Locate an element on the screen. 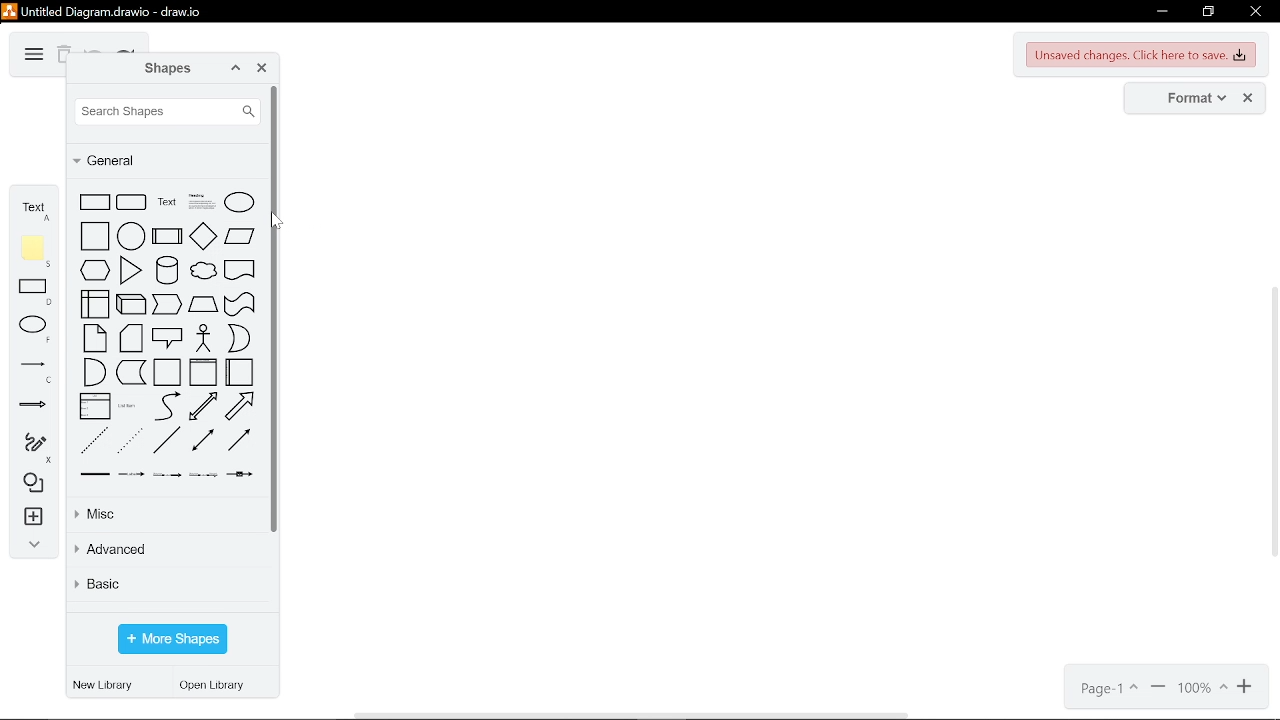  dashed line is located at coordinates (95, 440).